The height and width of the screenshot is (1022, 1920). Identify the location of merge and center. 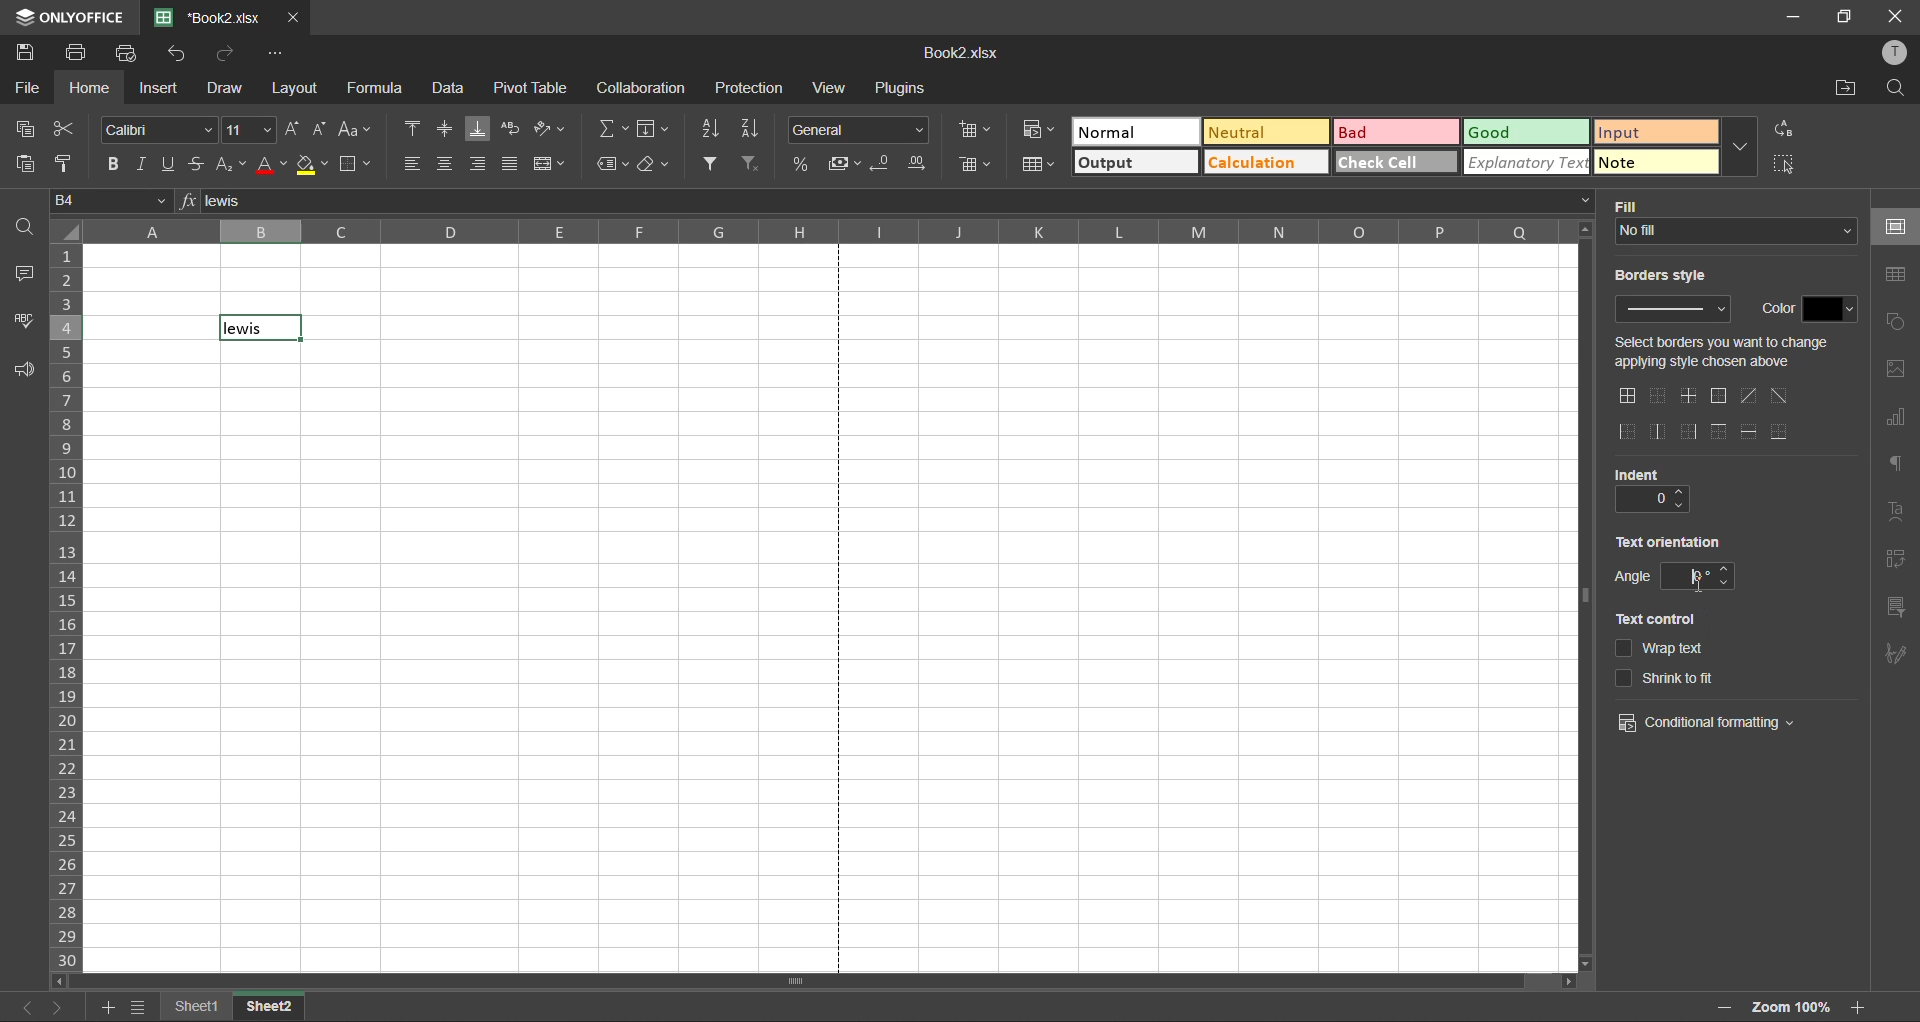
(554, 164).